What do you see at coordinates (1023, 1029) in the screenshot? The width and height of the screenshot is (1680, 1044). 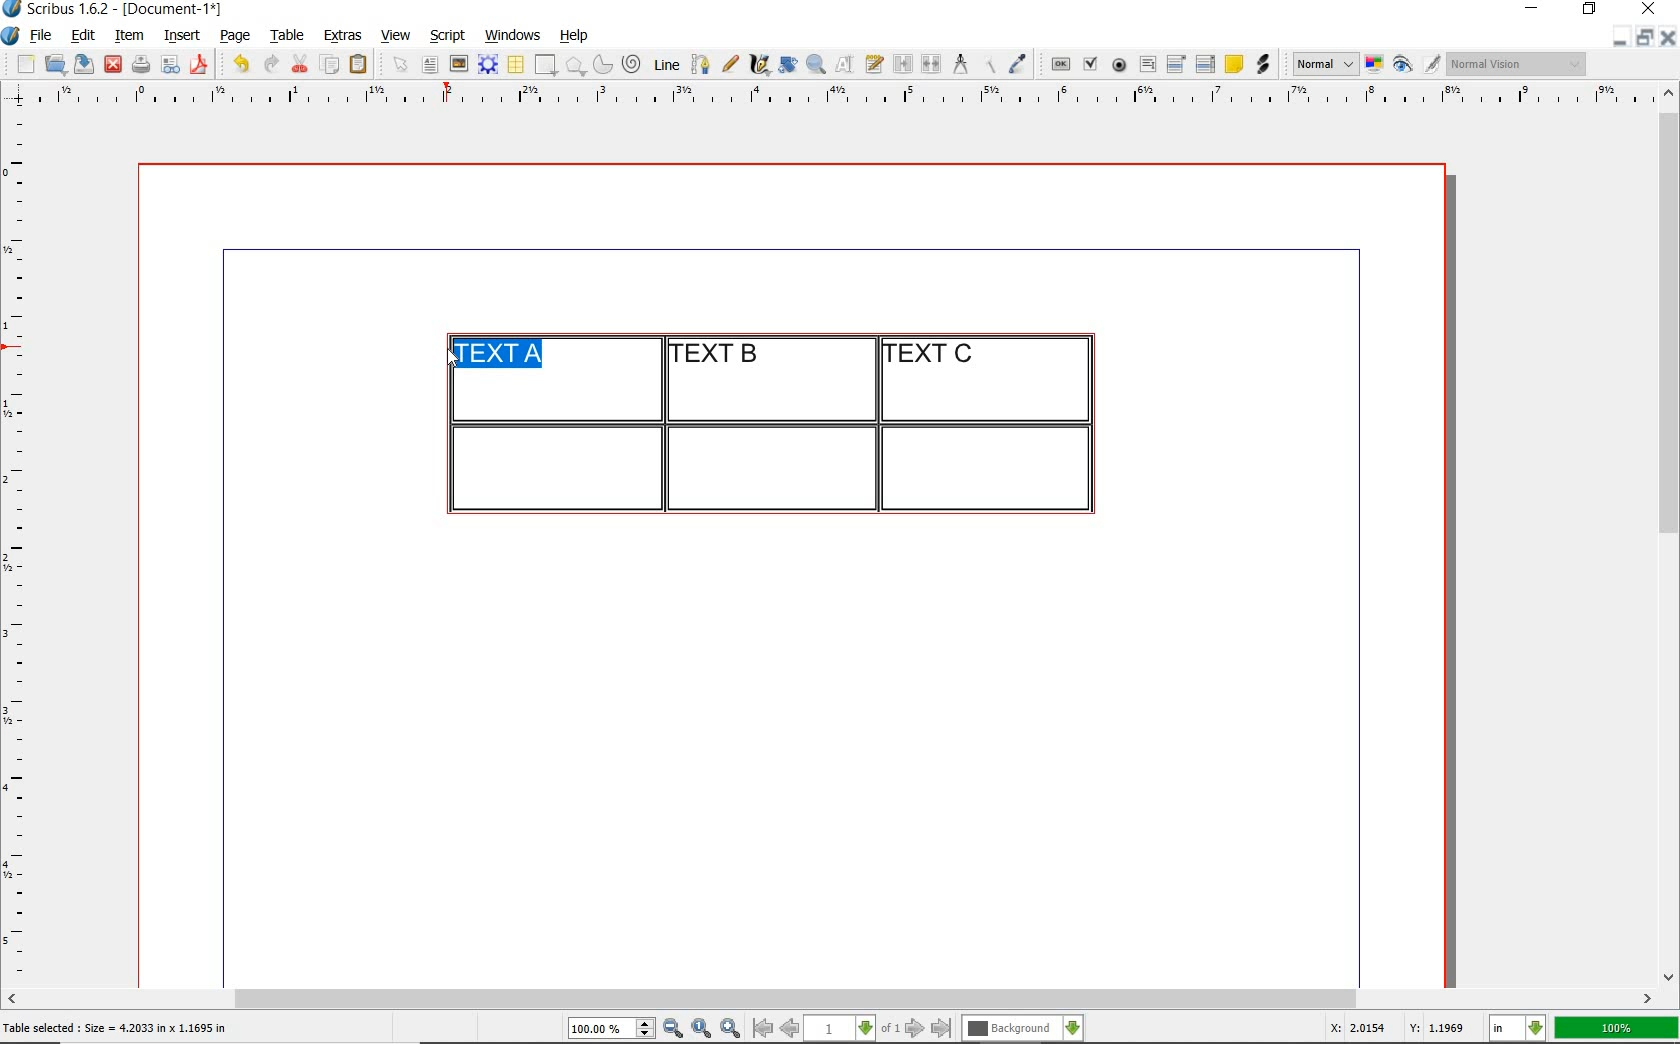 I see `select the current layer` at bounding box center [1023, 1029].